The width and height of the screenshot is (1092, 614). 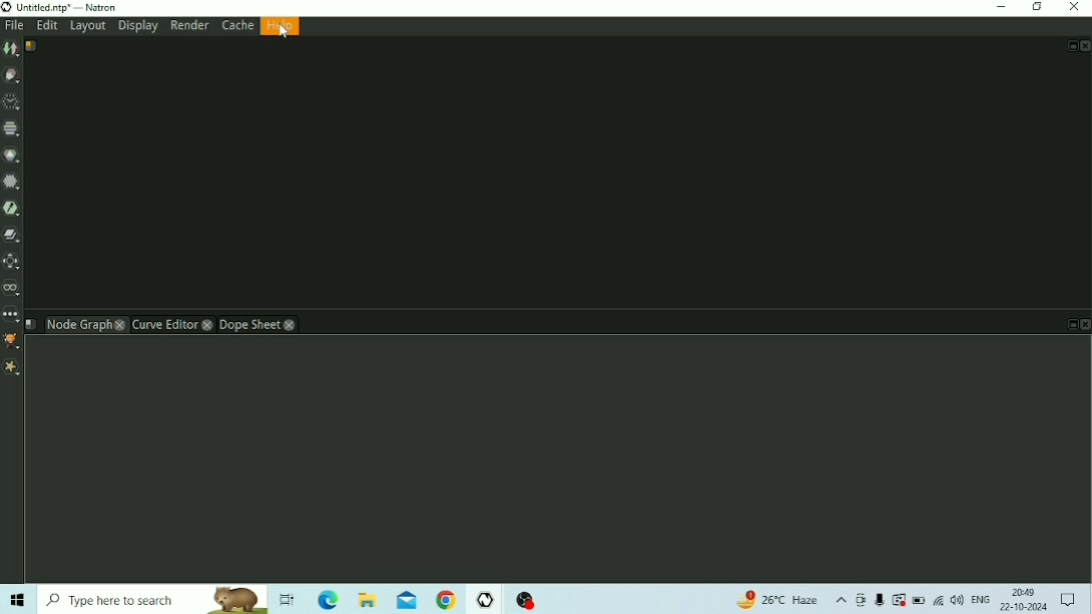 What do you see at coordinates (12, 288) in the screenshot?
I see `Views` at bounding box center [12, 288].